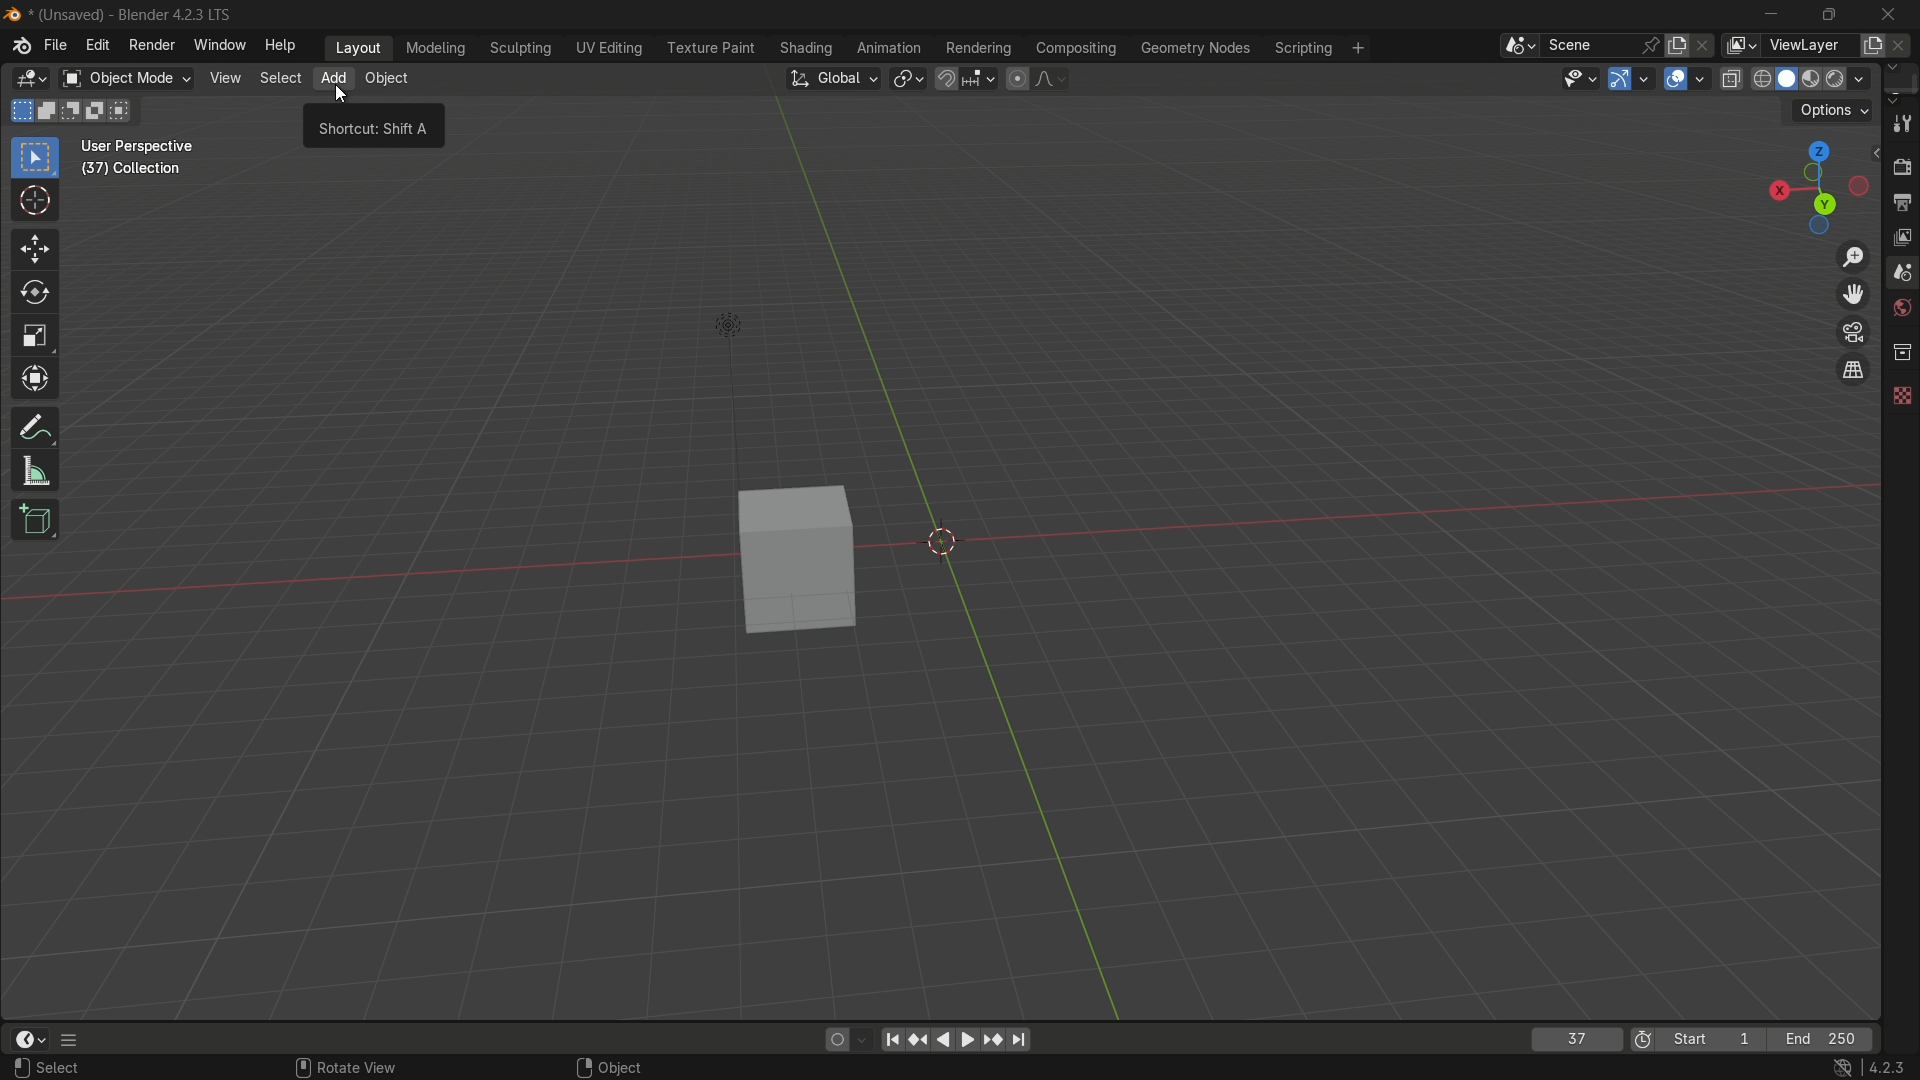  What do you see at coordinates (1516, 46) in the screenshot?
I see `browse scene` at bounding box center [1516, 46].